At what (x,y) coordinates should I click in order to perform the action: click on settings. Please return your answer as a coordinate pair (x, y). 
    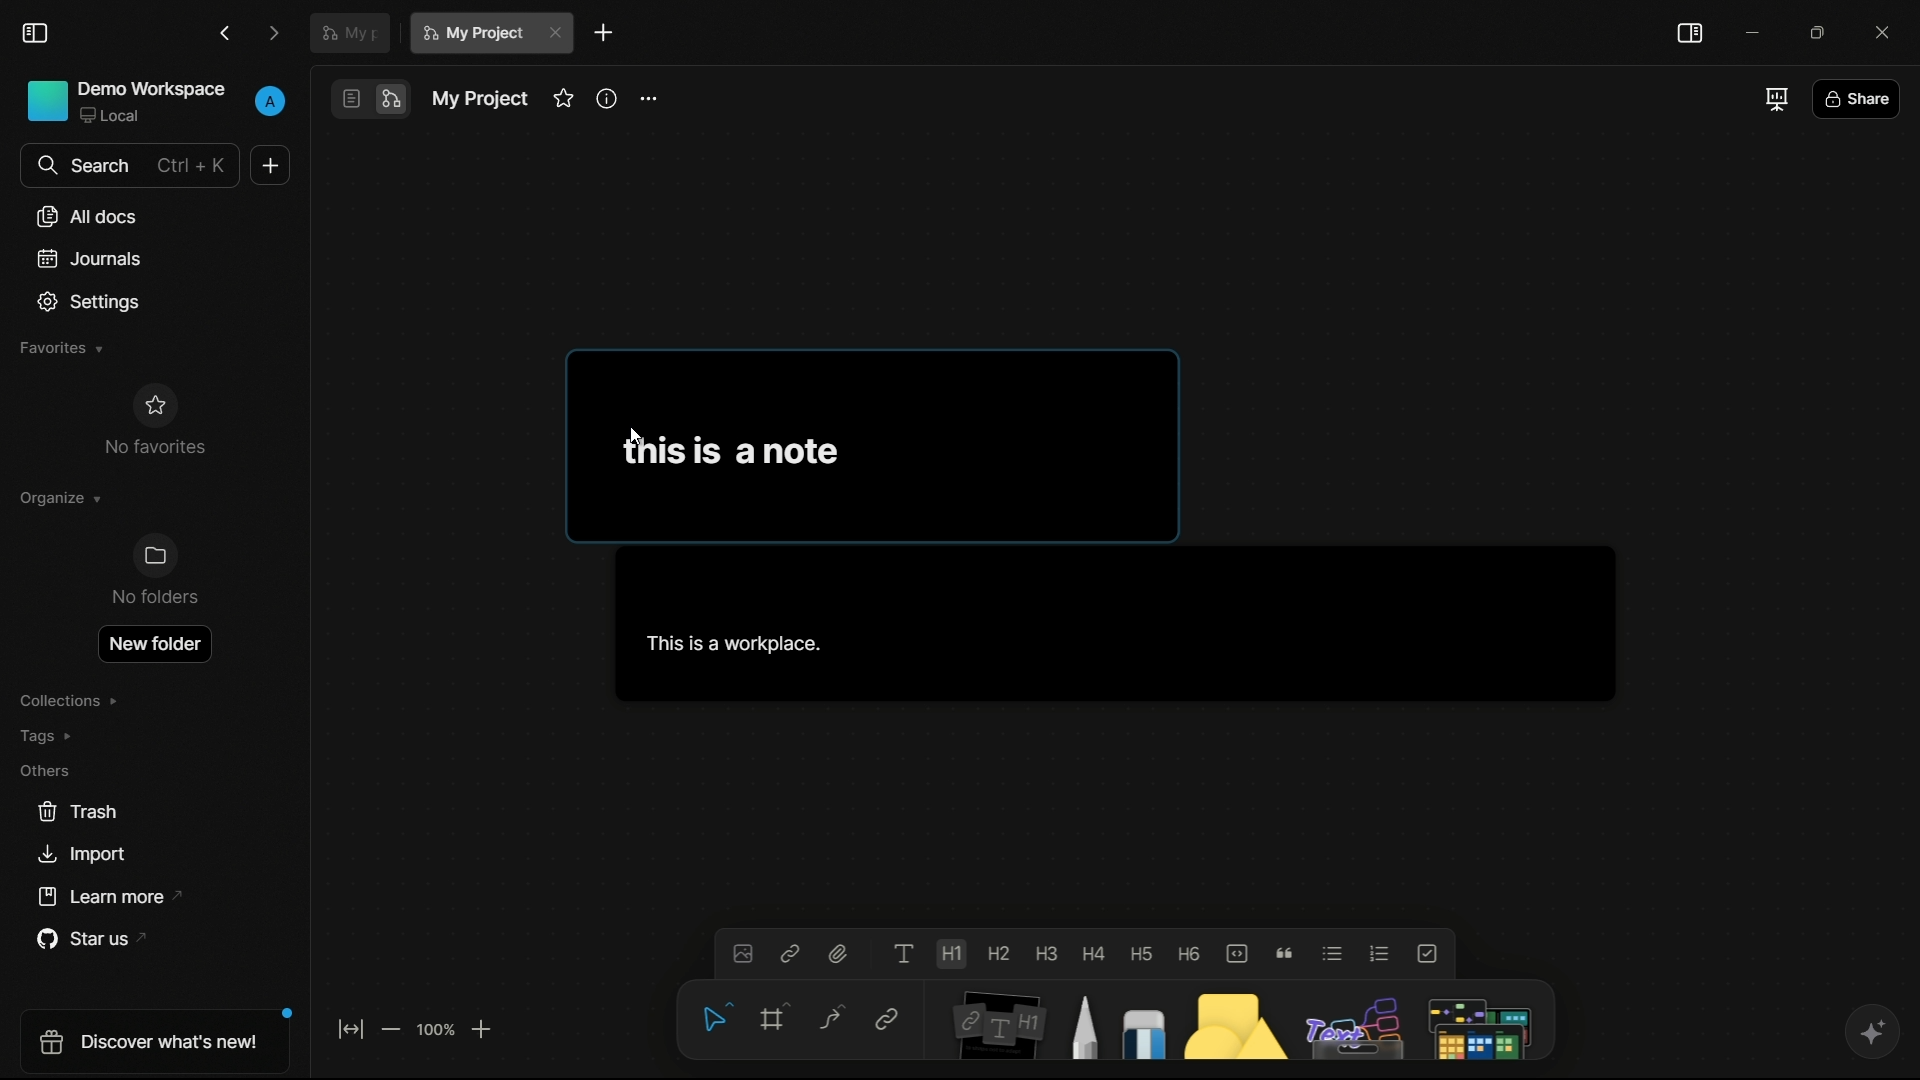
    Looking at the image, I should click on (92, 301).